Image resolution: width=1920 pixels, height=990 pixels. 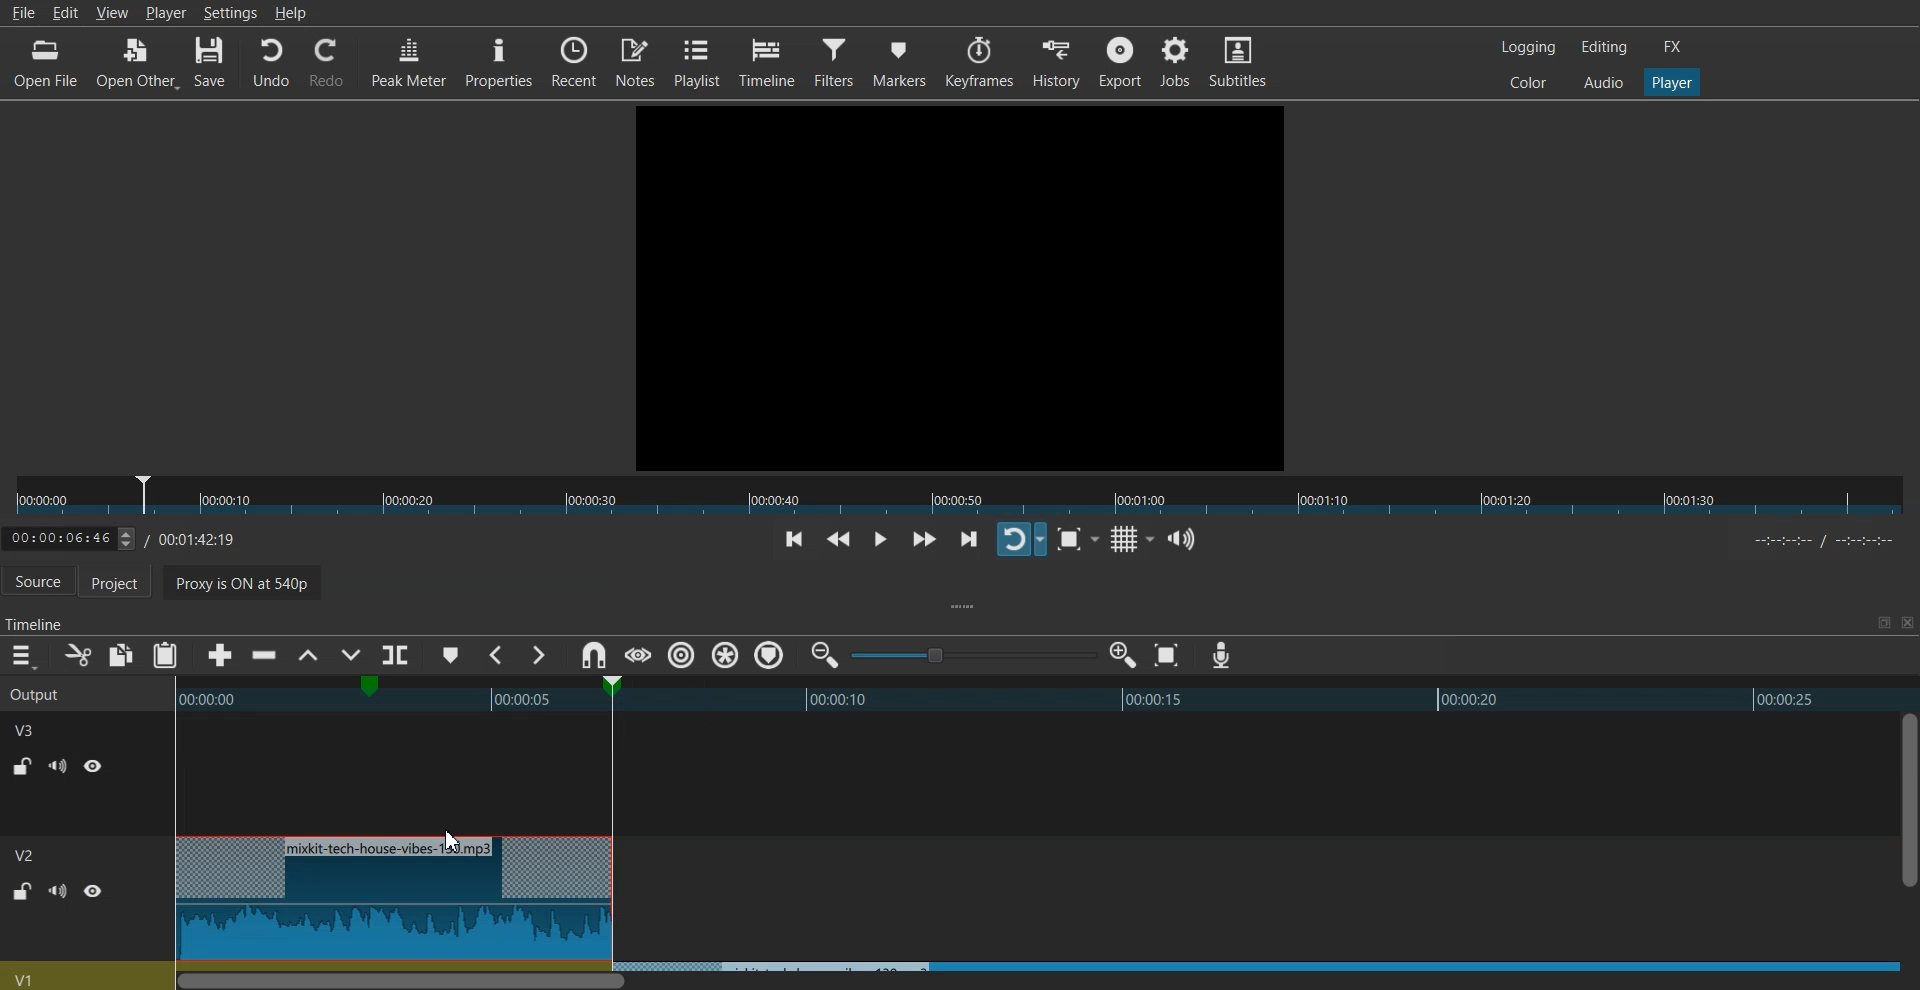 What do you see at coordinates (1027, 908) in the screenshot?
I see `Blank timeline` at bounding box center [1027, 908].